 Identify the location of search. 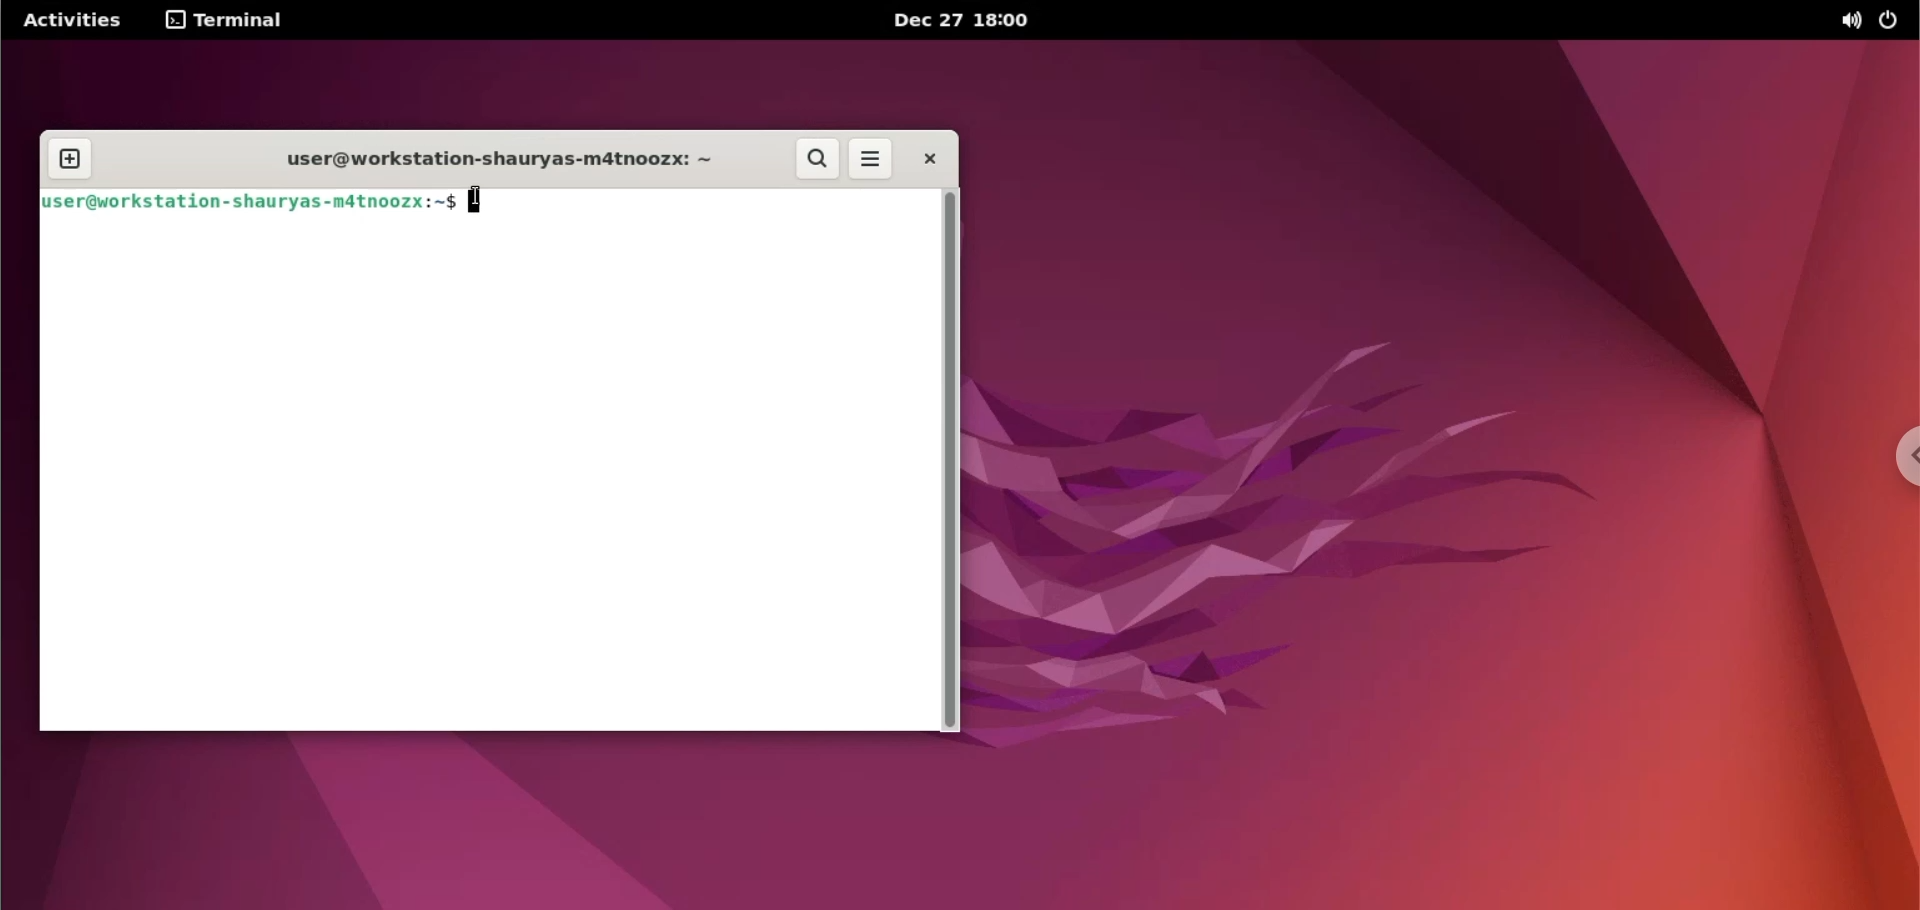
(818, 159).